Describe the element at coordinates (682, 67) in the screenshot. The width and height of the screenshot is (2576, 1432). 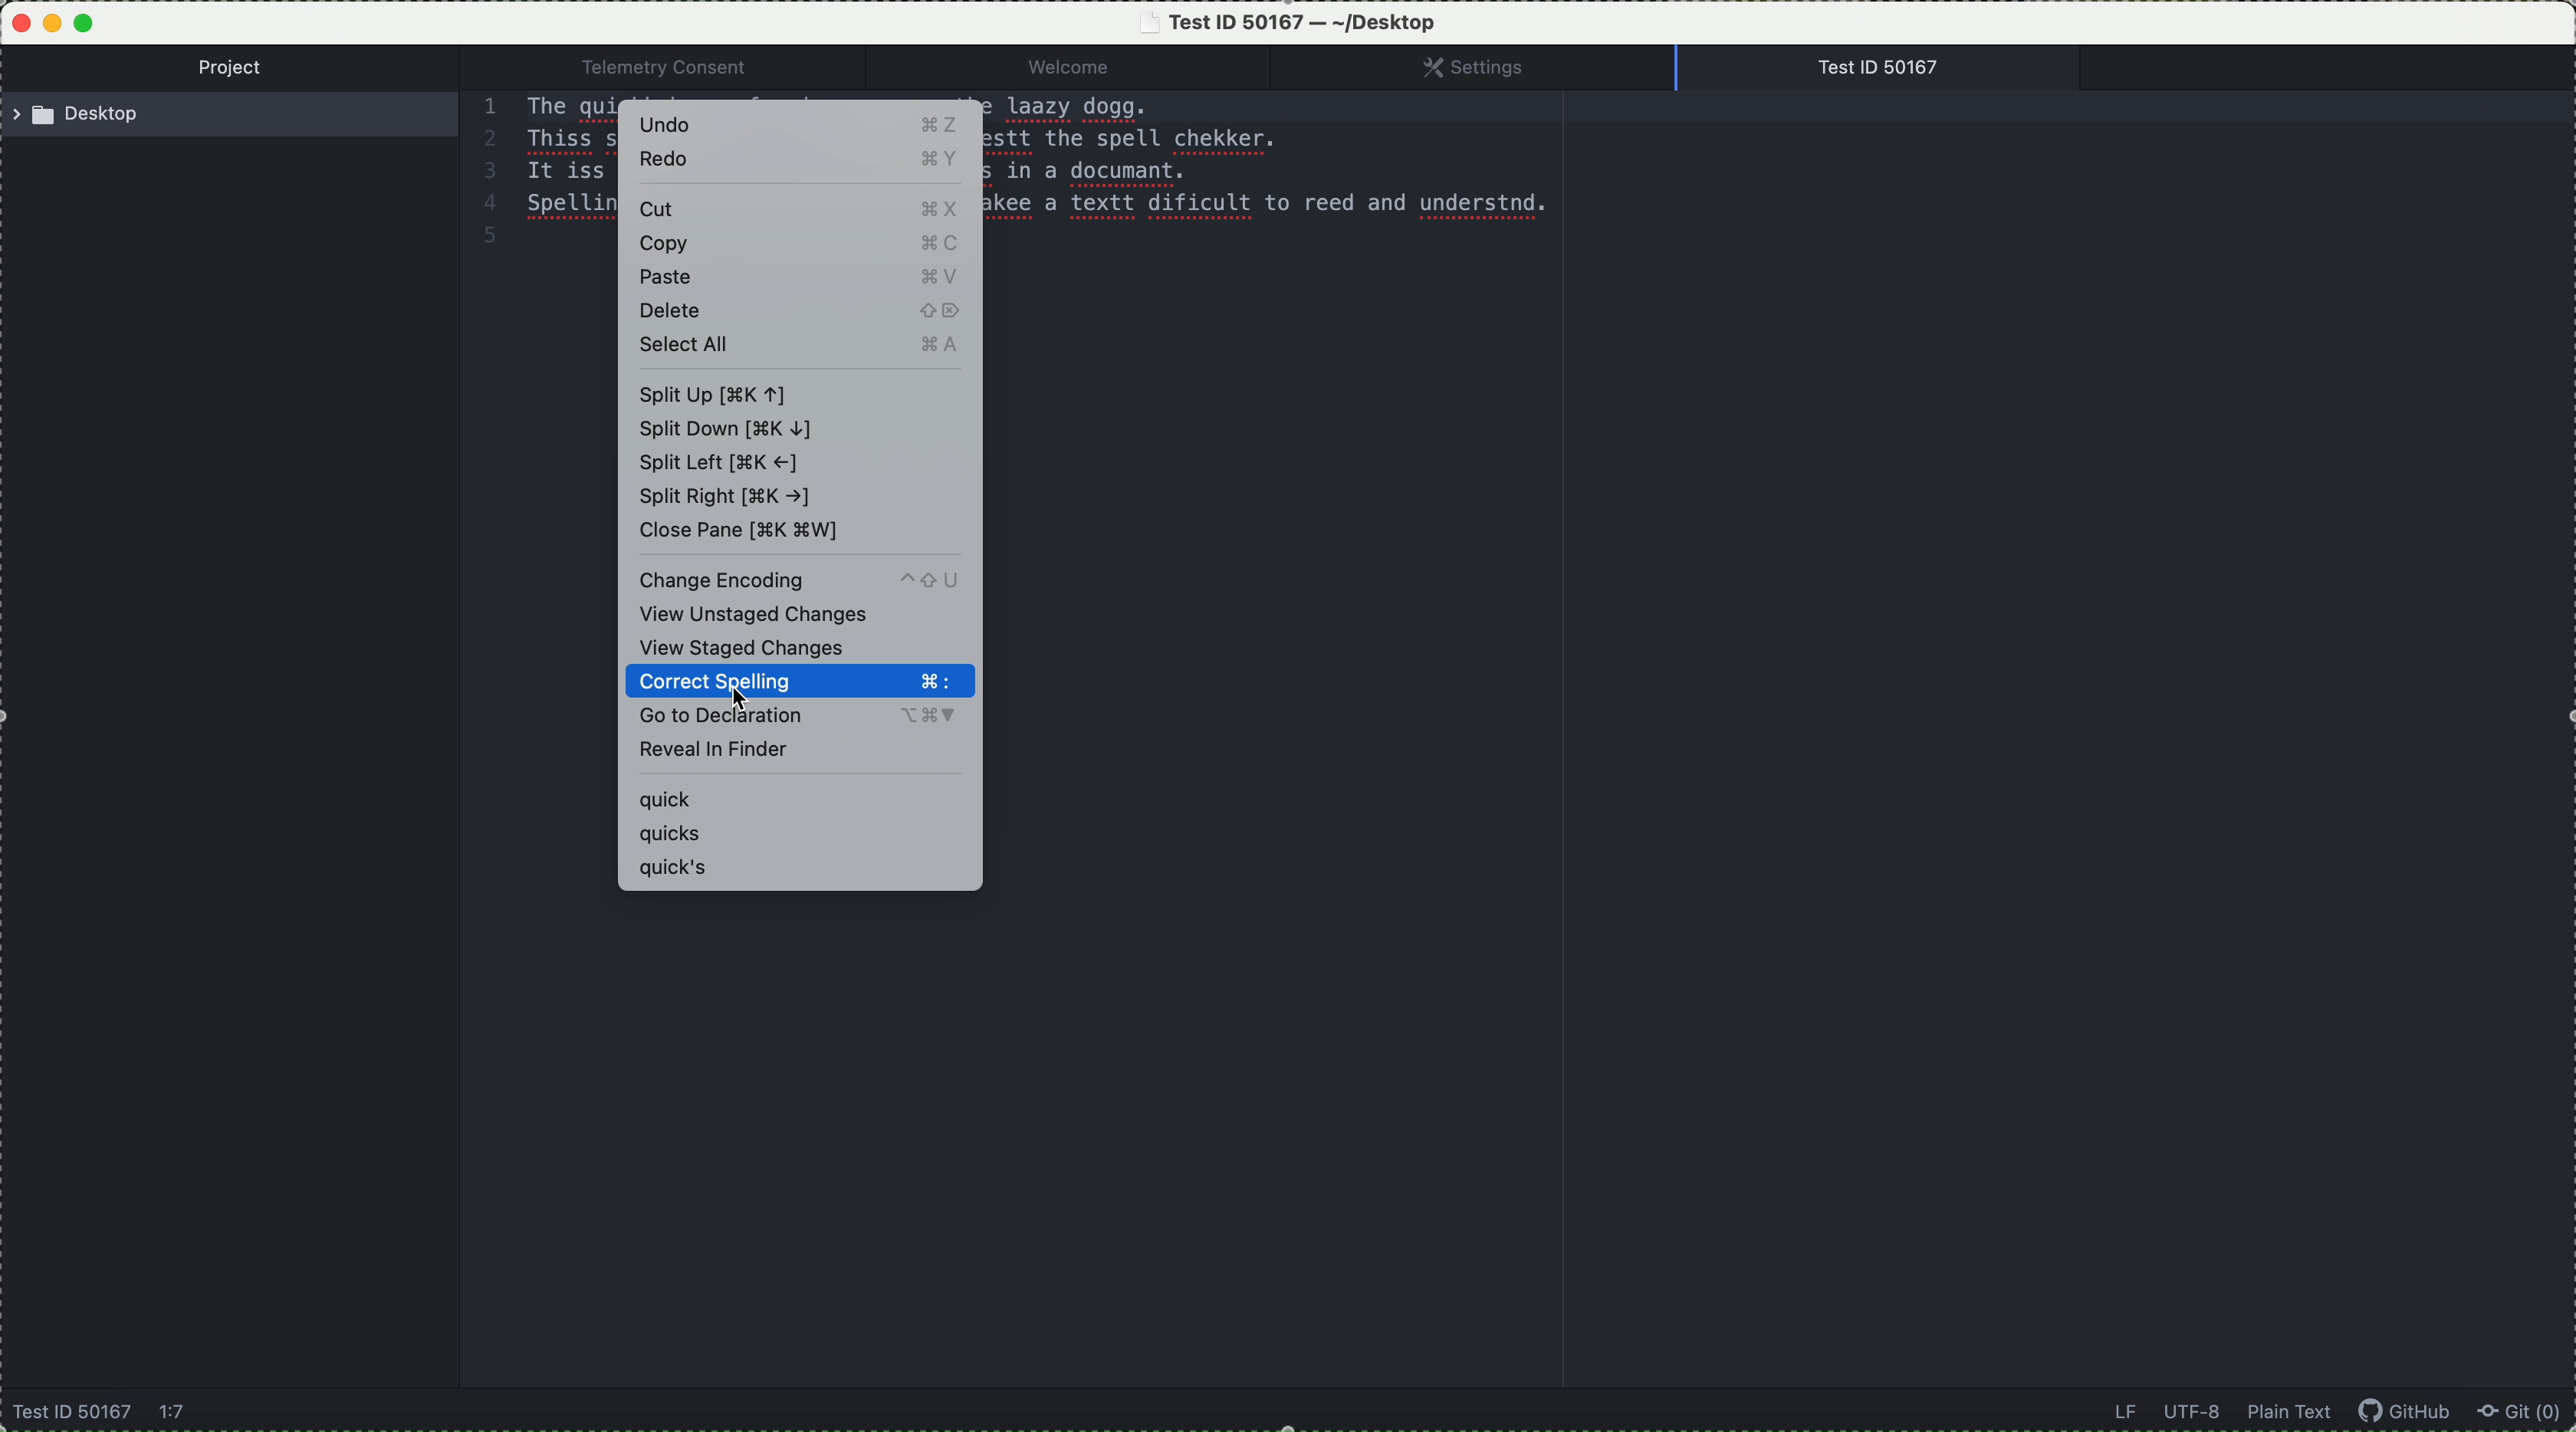
I see `Telemetry consent` at that location.